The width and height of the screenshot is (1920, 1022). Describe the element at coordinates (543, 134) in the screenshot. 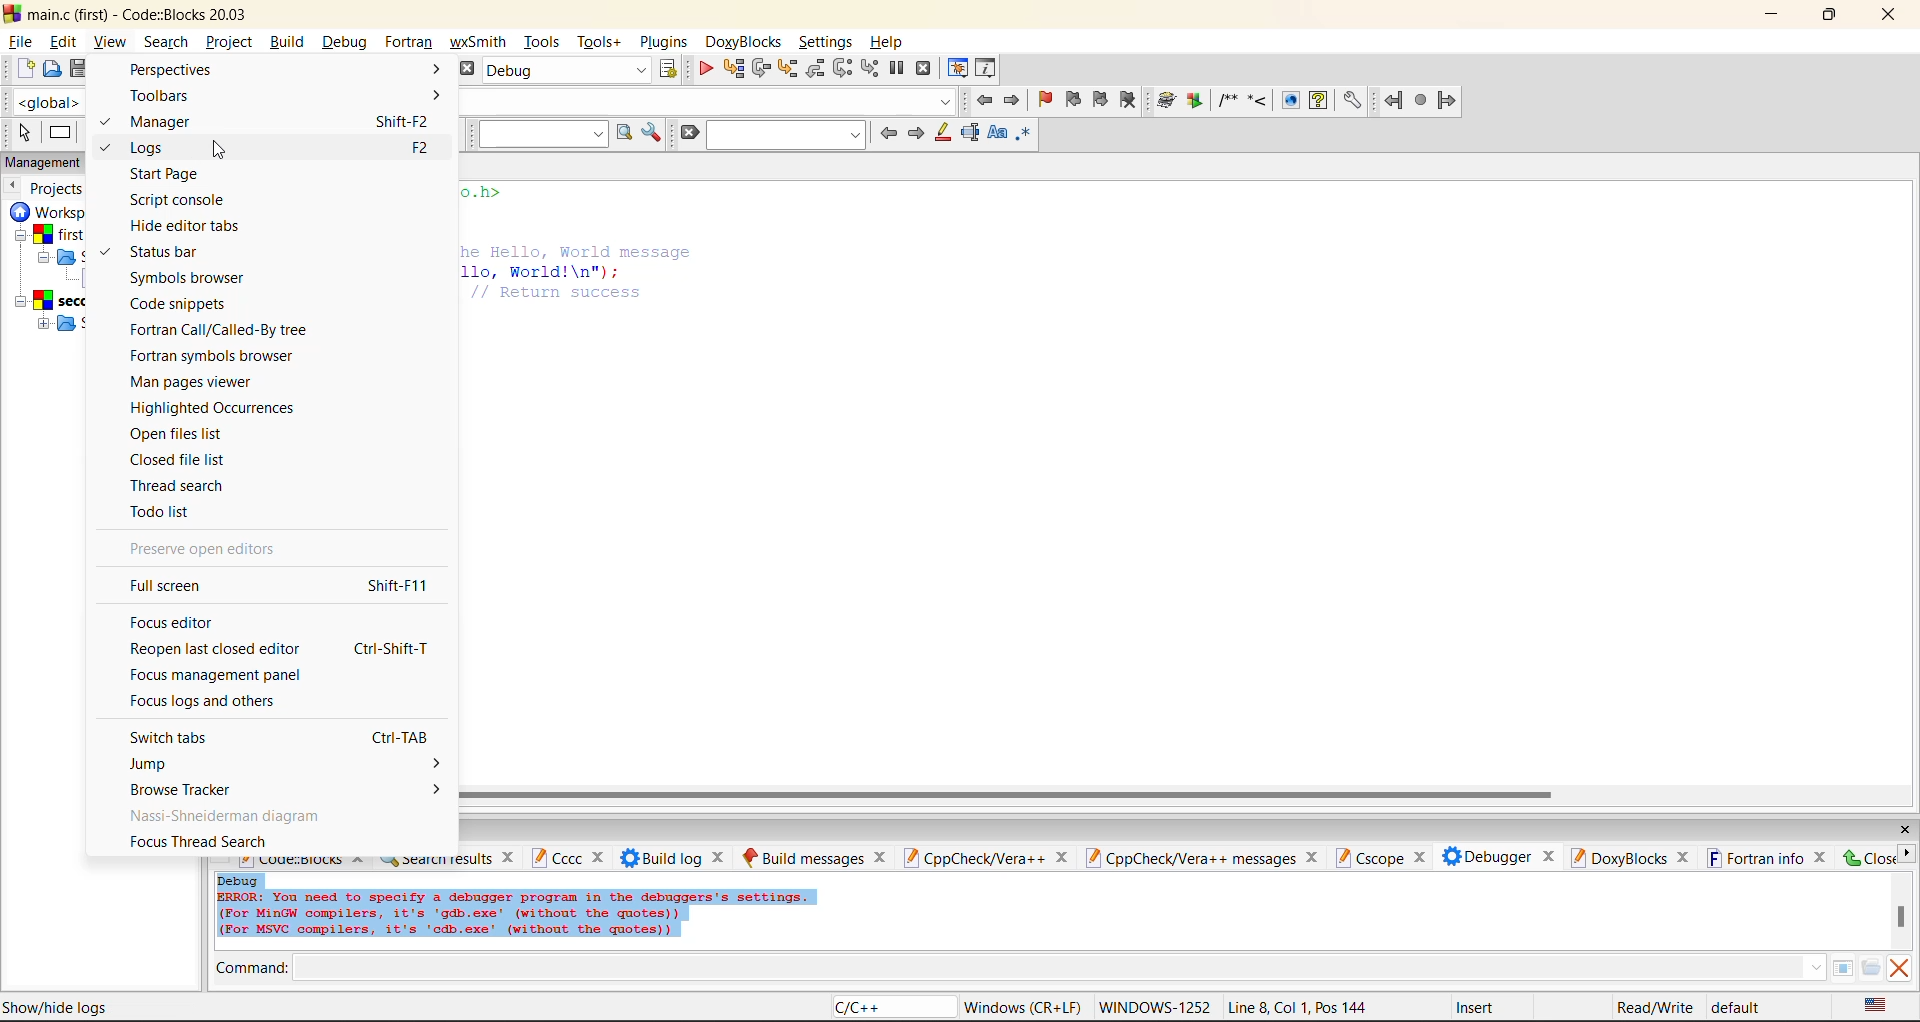

I see `text to search` at that location.